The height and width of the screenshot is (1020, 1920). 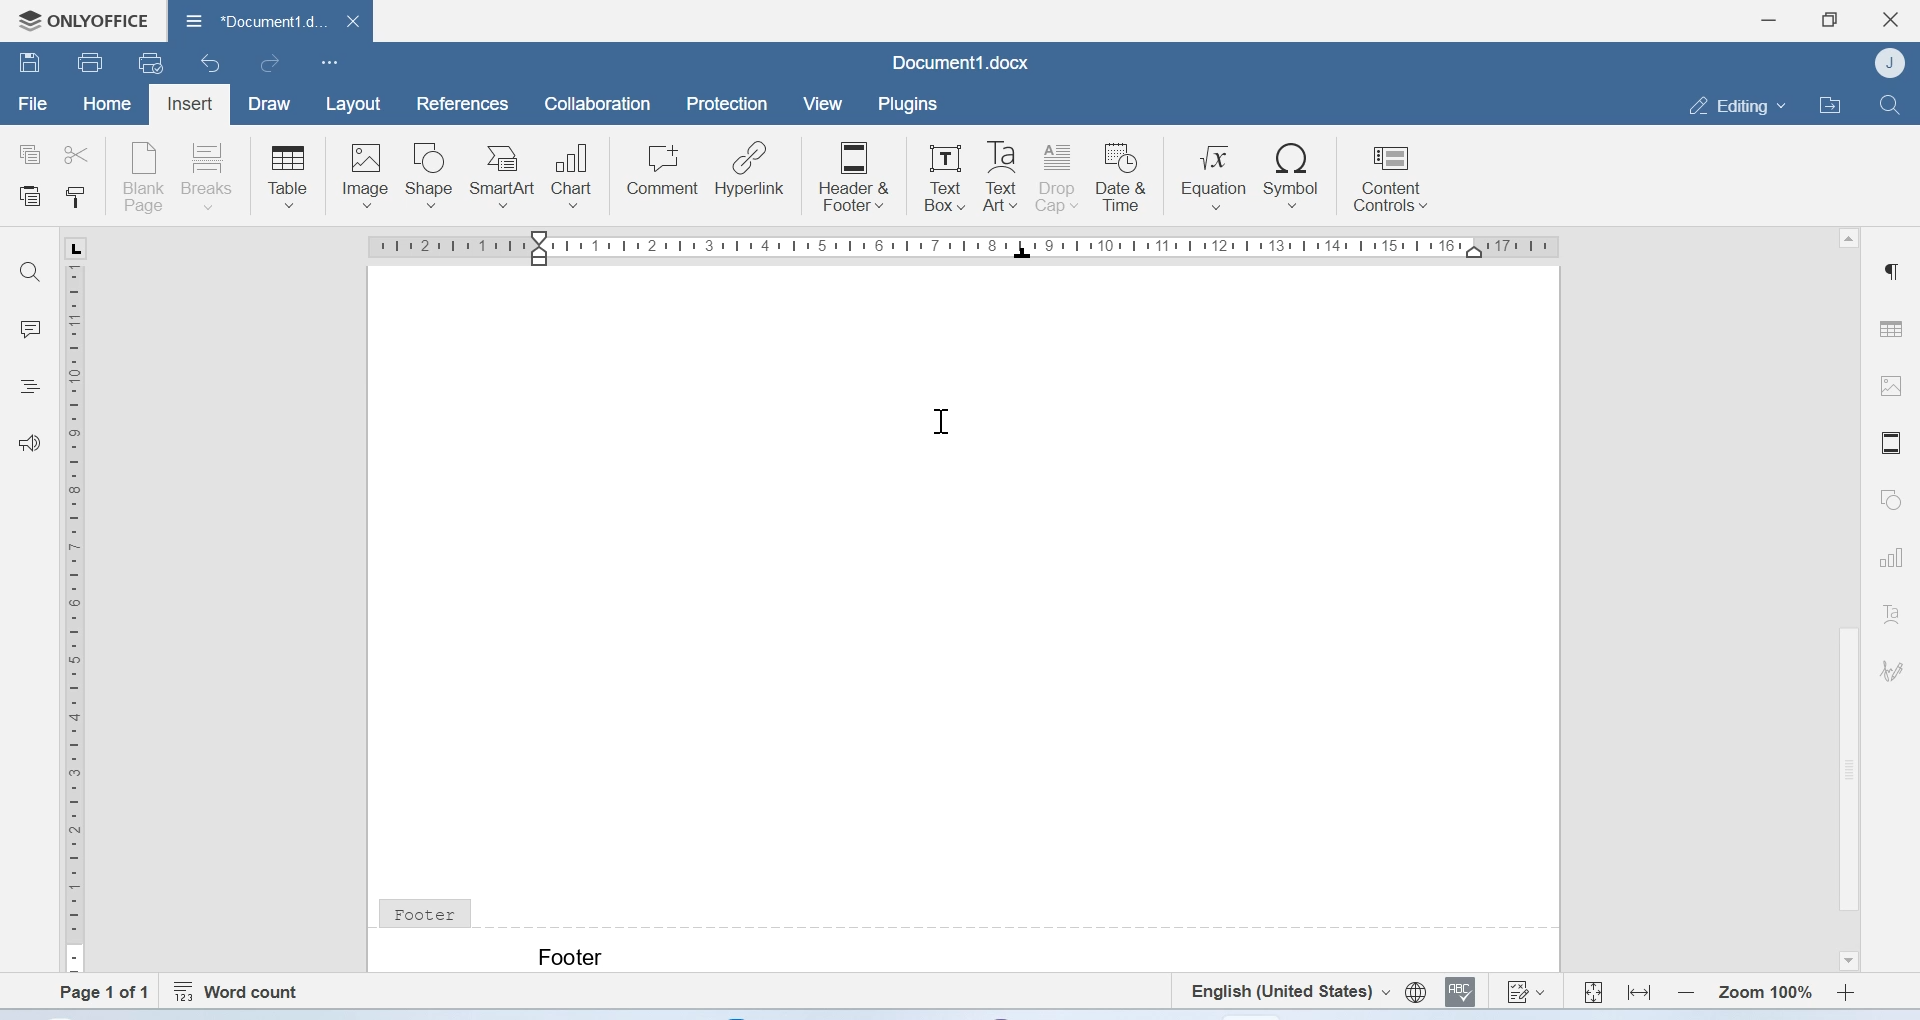 What do you see at coordinates (30, 442) in the screenshot?
I see `Feedback and support` at bounding box center [30, 442].